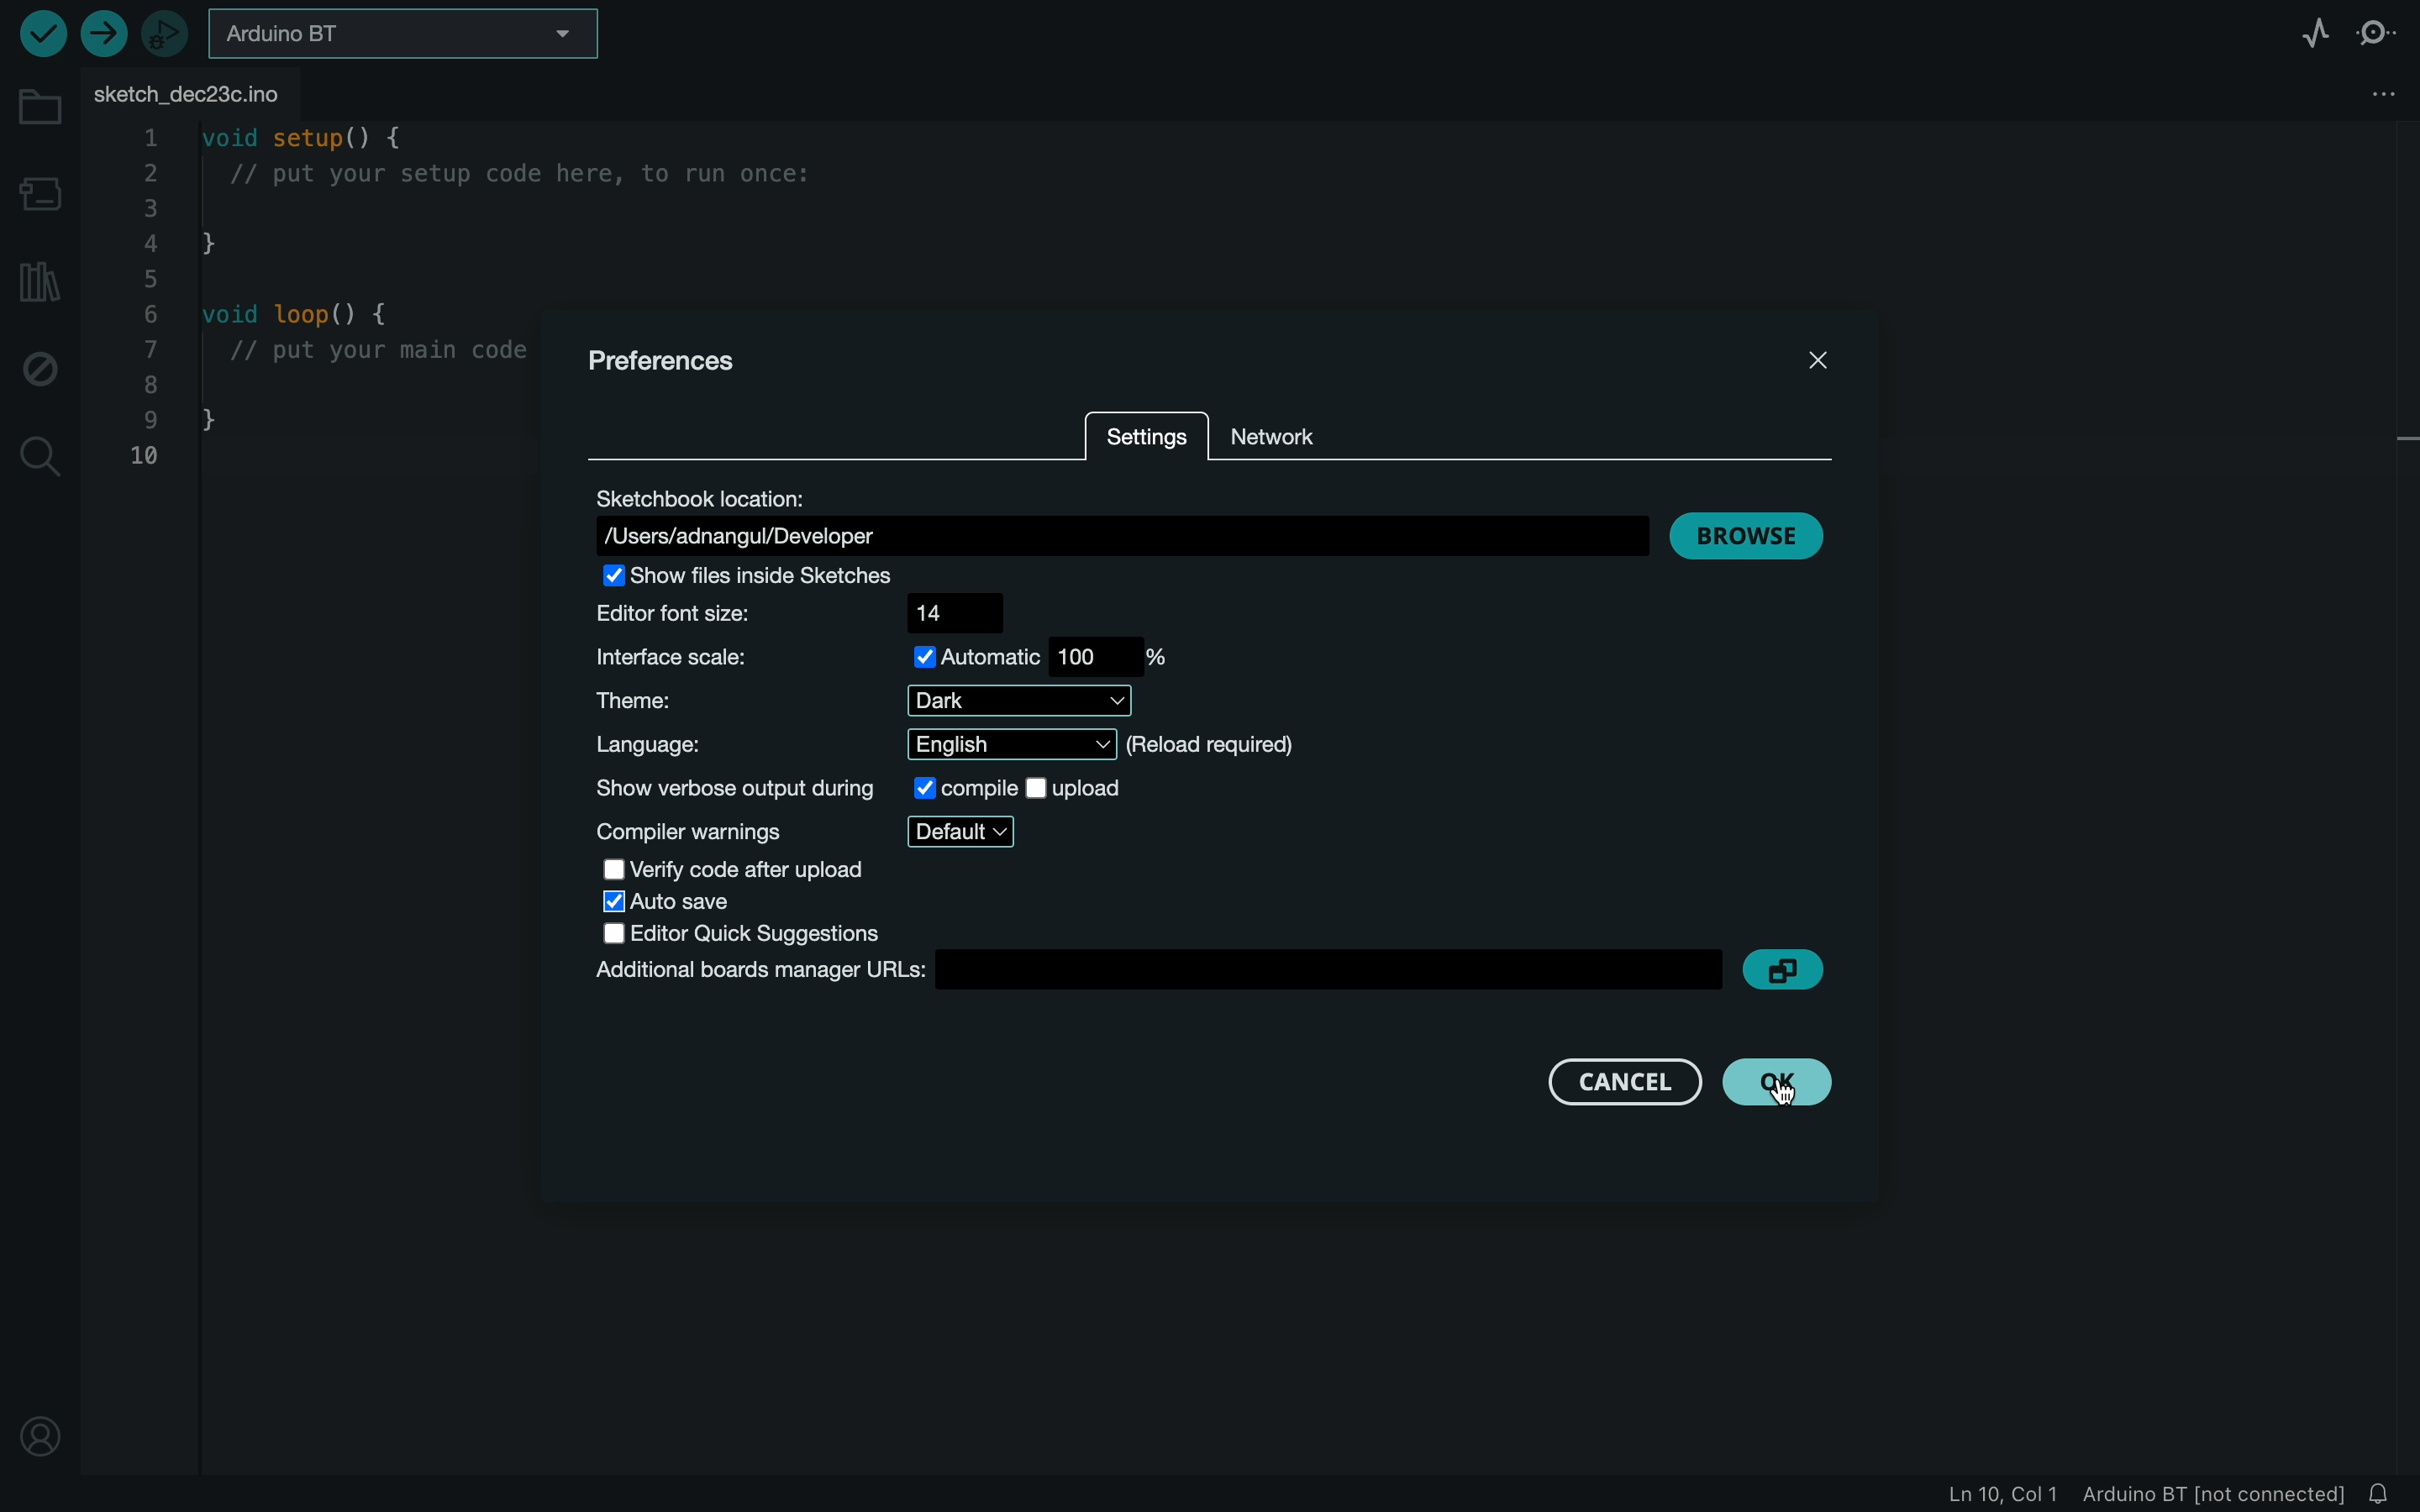 This screenshot has width=2420, height=1512. I want to click on debugger, so click(168, 35).